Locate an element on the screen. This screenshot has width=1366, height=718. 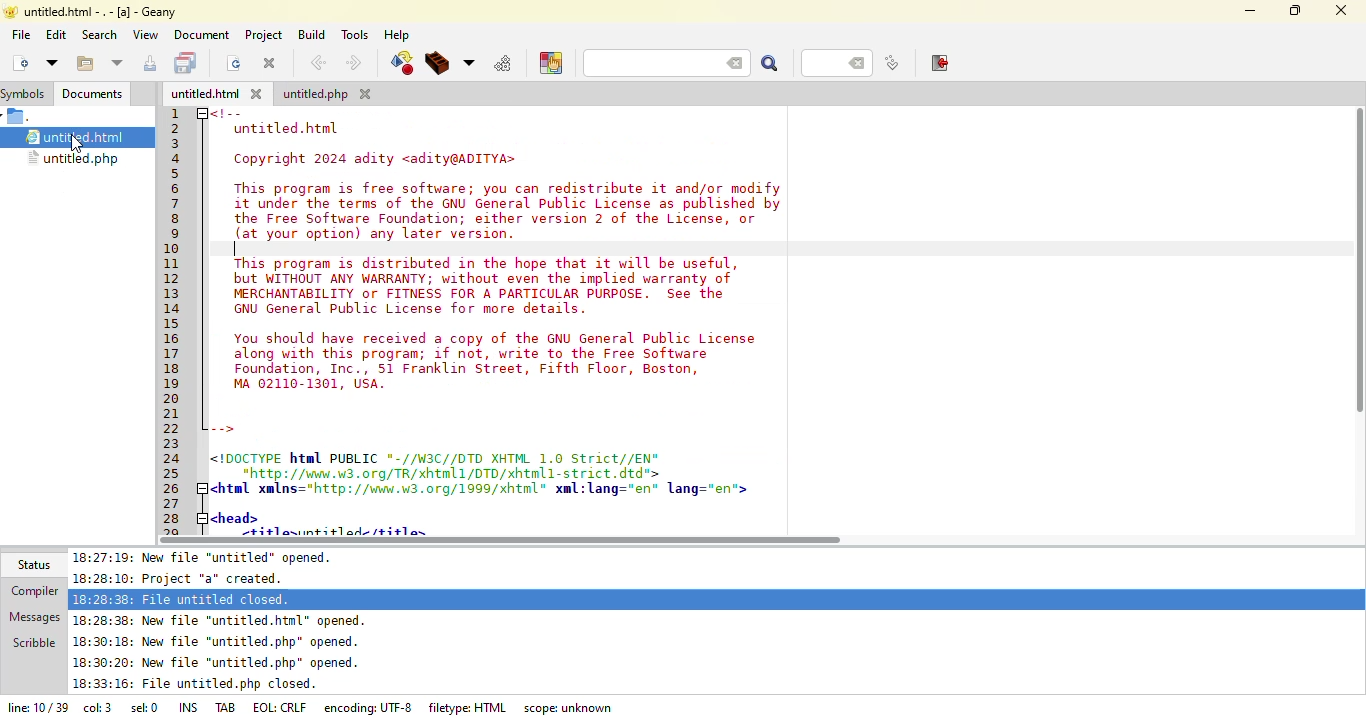
tools is located at coordinates (359, 35).